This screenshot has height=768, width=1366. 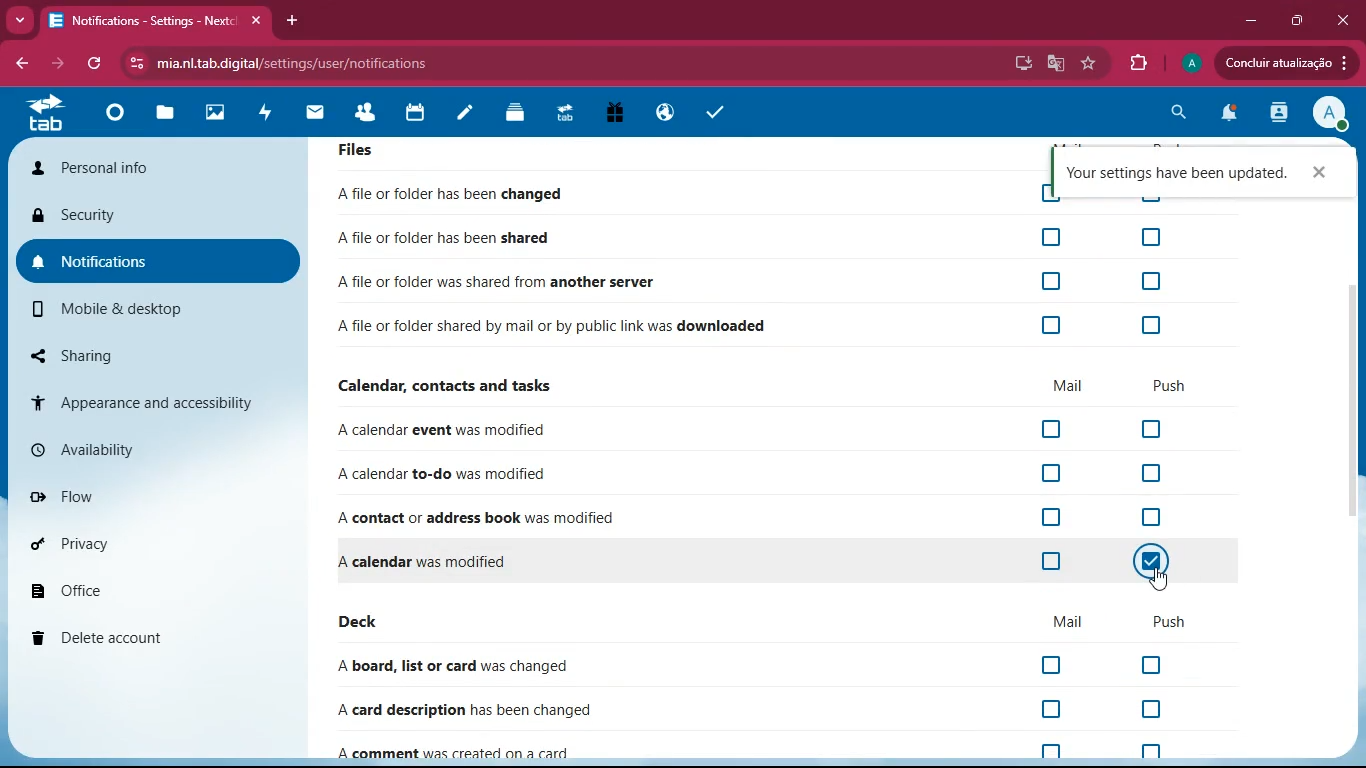 What do you see at coordinates (1054, 668) in the screenshot?
I see `off` at bounding box center [1054, 668].